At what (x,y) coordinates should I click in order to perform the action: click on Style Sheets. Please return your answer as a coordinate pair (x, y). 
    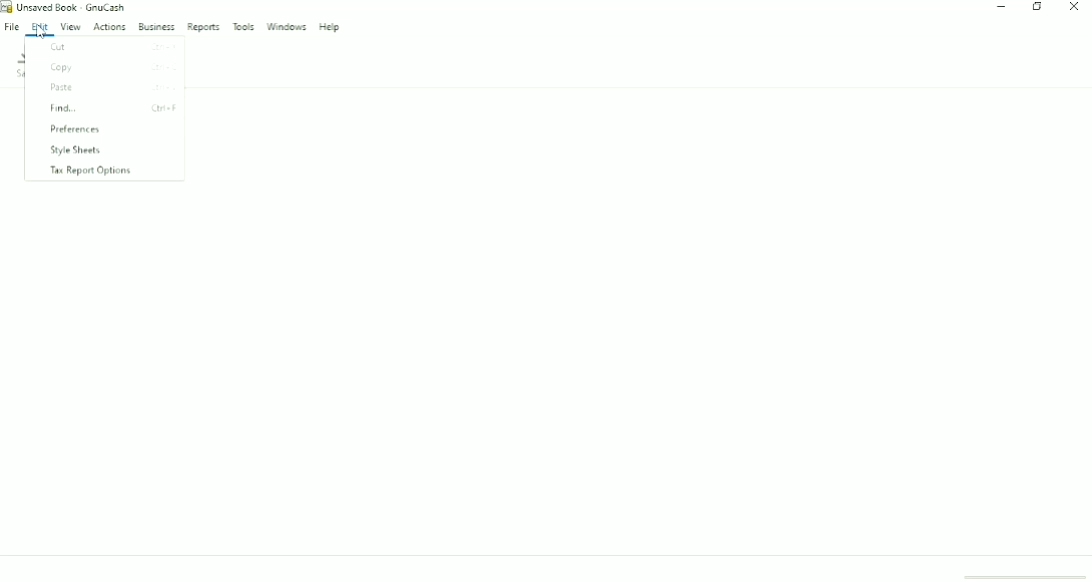
    Looking at the image, I should click on (76, 151).